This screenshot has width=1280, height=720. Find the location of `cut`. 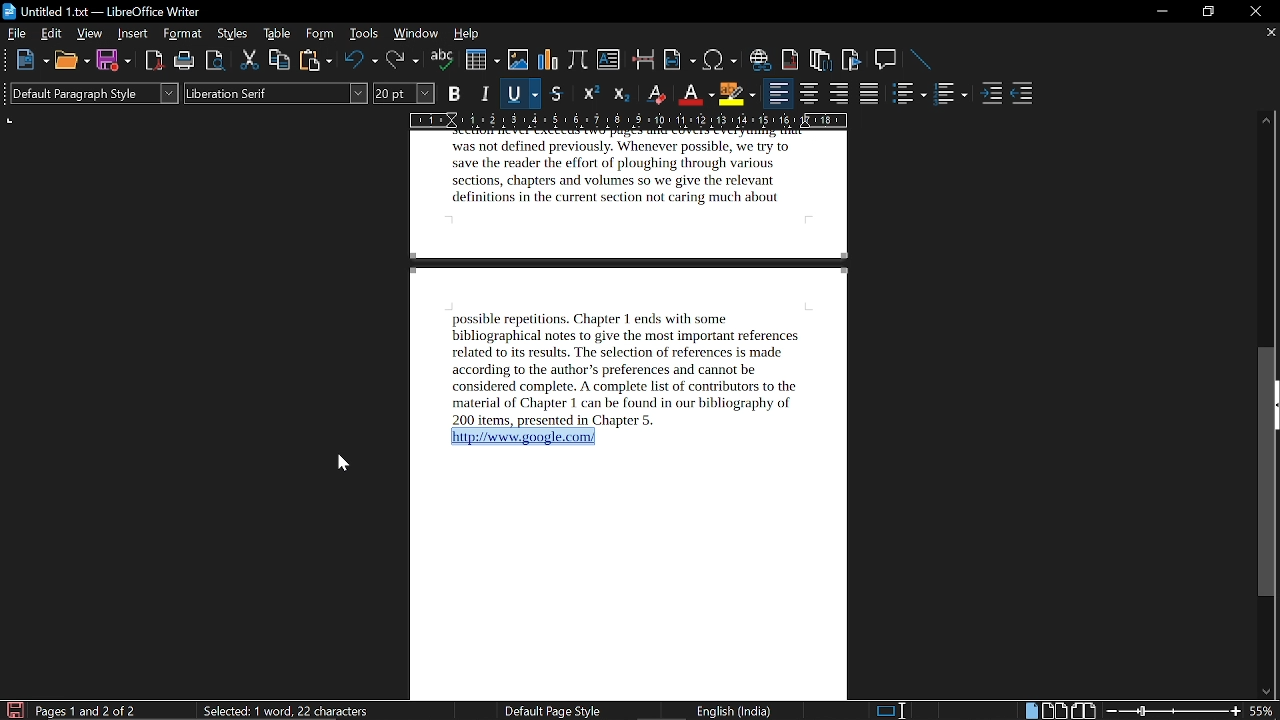

cut is located at coordinates (250, 60).